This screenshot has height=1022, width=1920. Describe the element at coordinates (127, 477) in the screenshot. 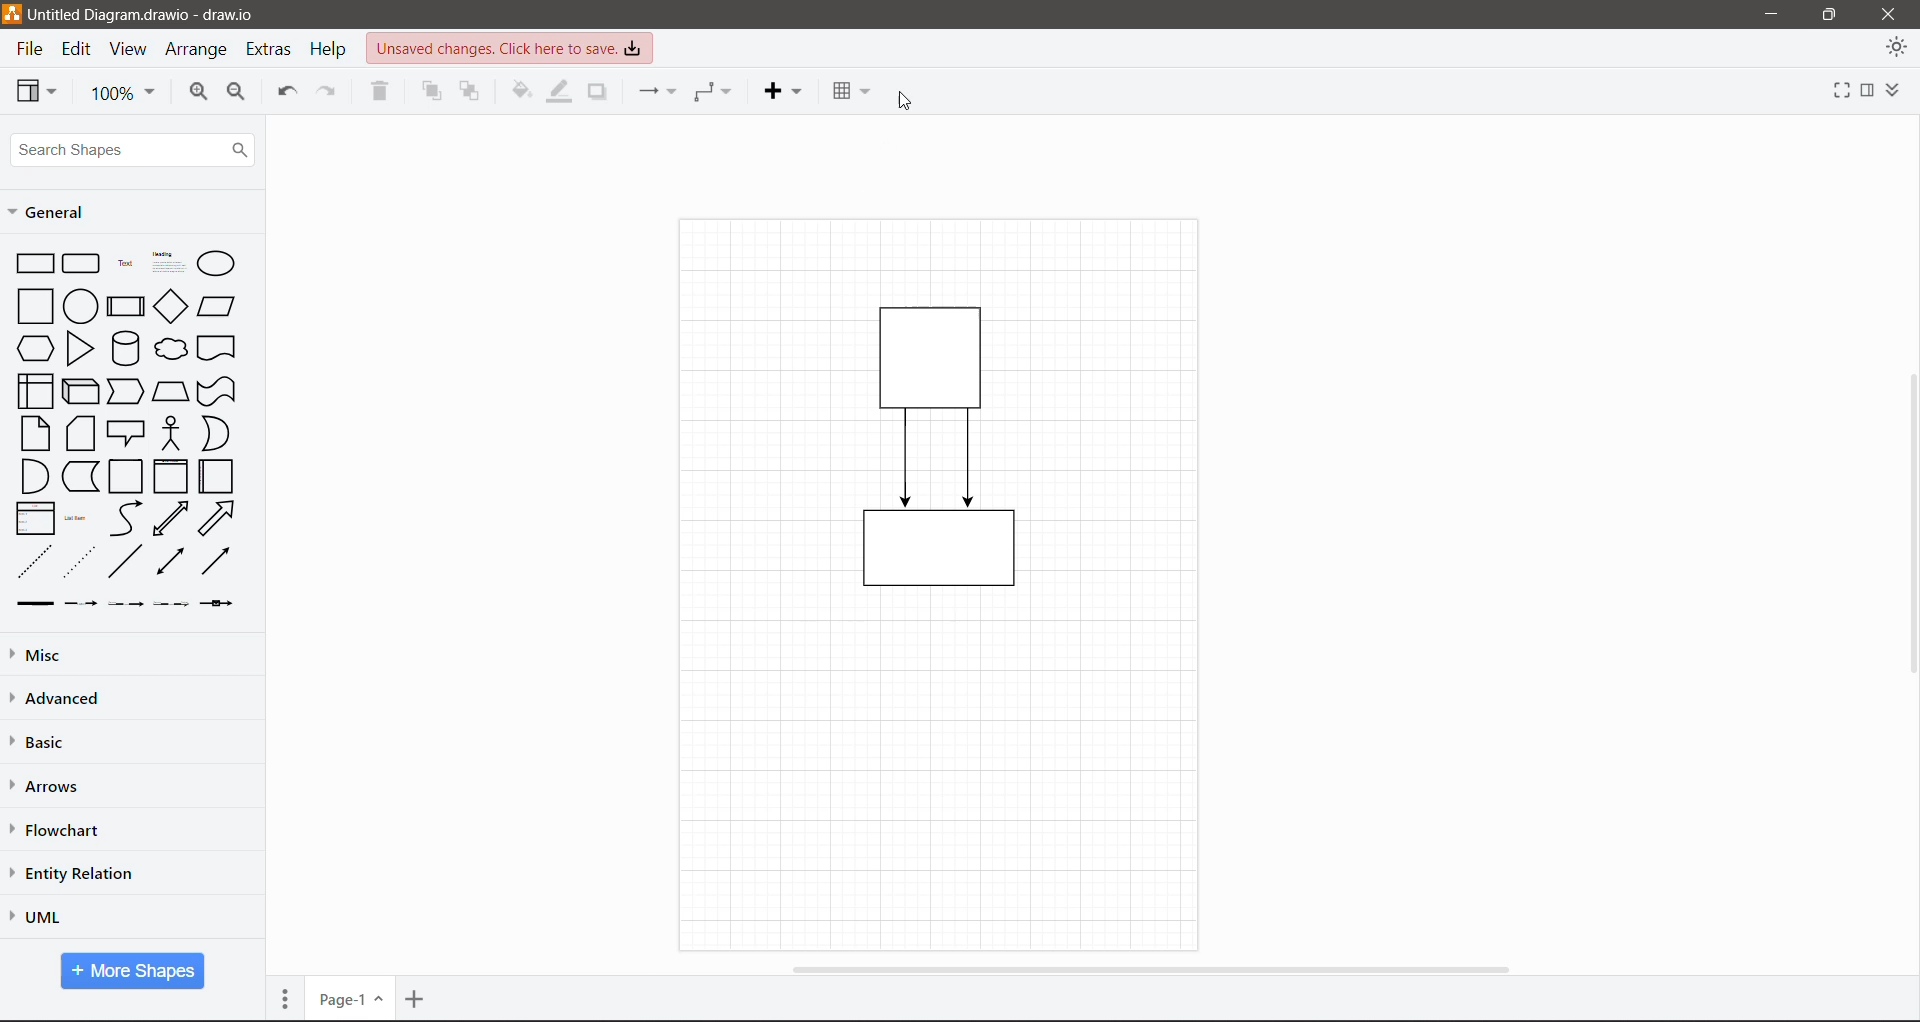

I see `Container` at that location.